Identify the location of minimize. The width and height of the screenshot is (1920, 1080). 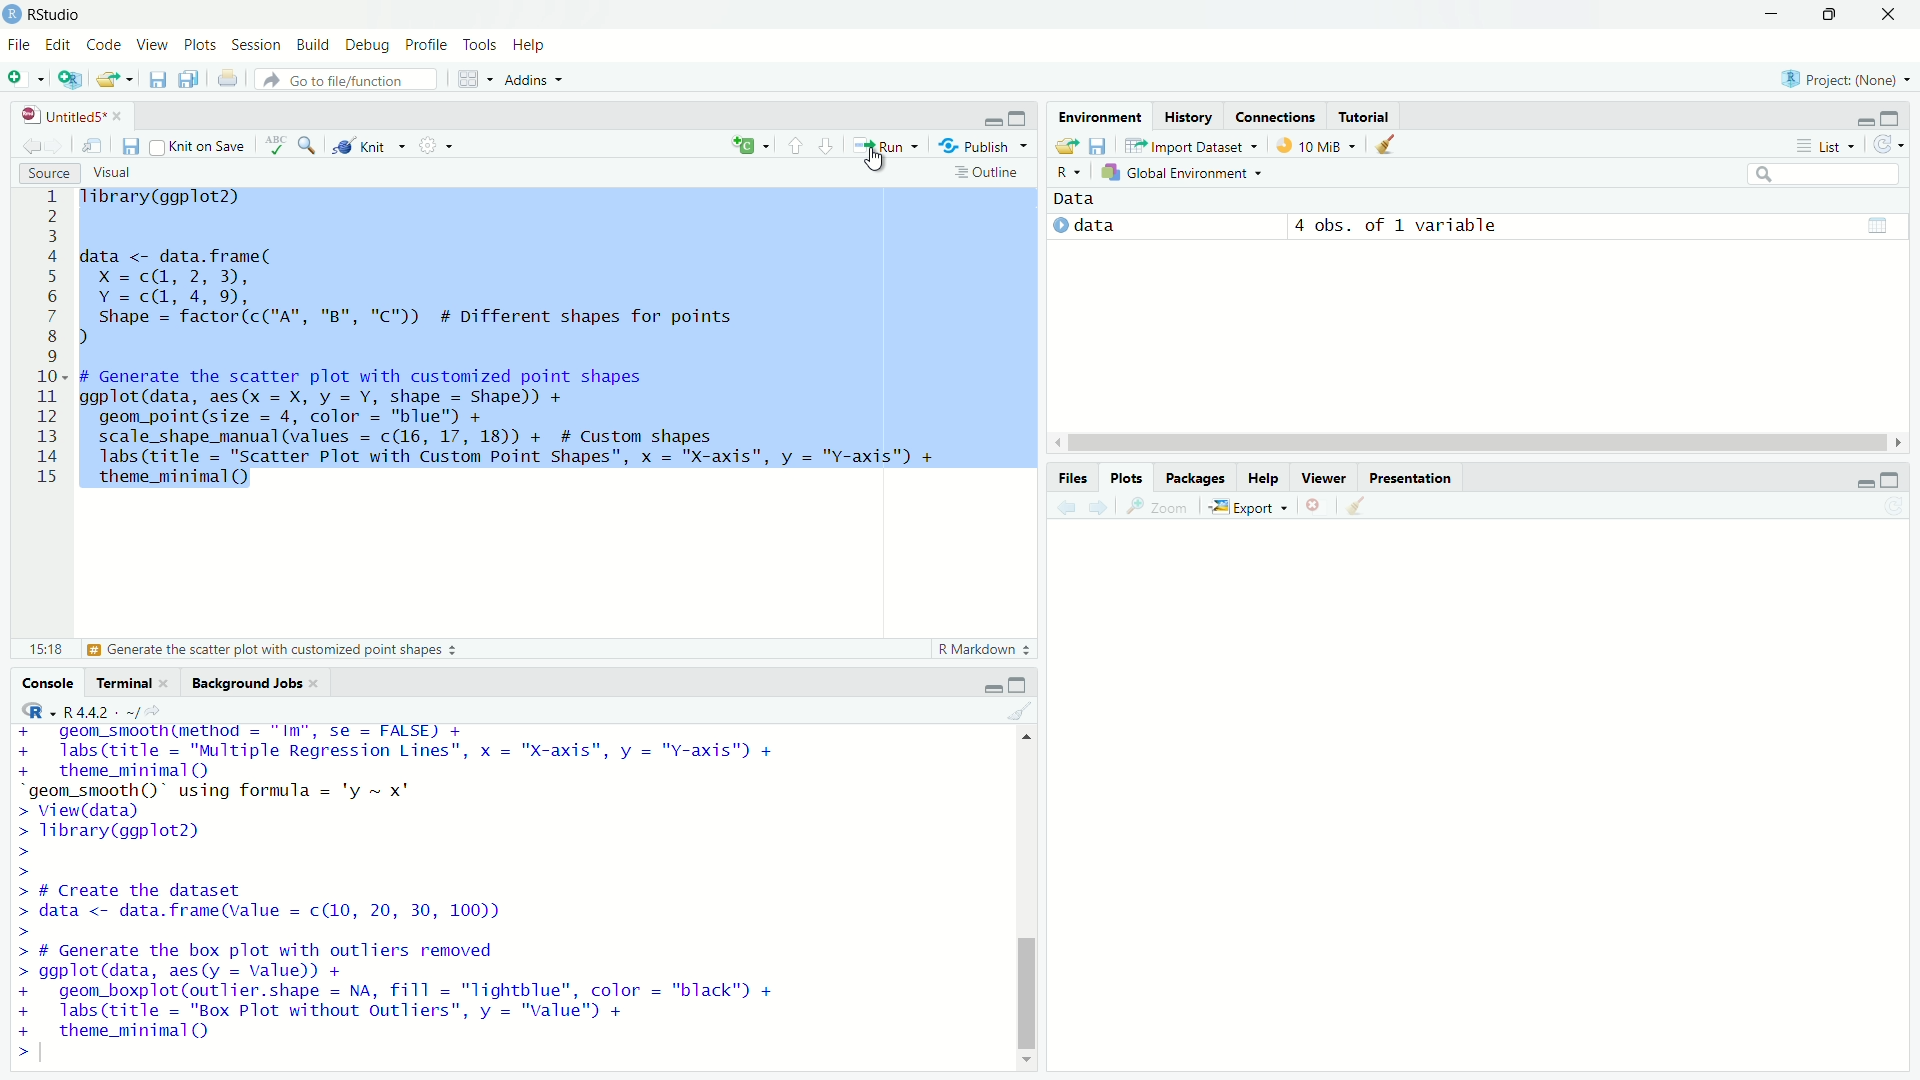
(991, 121).